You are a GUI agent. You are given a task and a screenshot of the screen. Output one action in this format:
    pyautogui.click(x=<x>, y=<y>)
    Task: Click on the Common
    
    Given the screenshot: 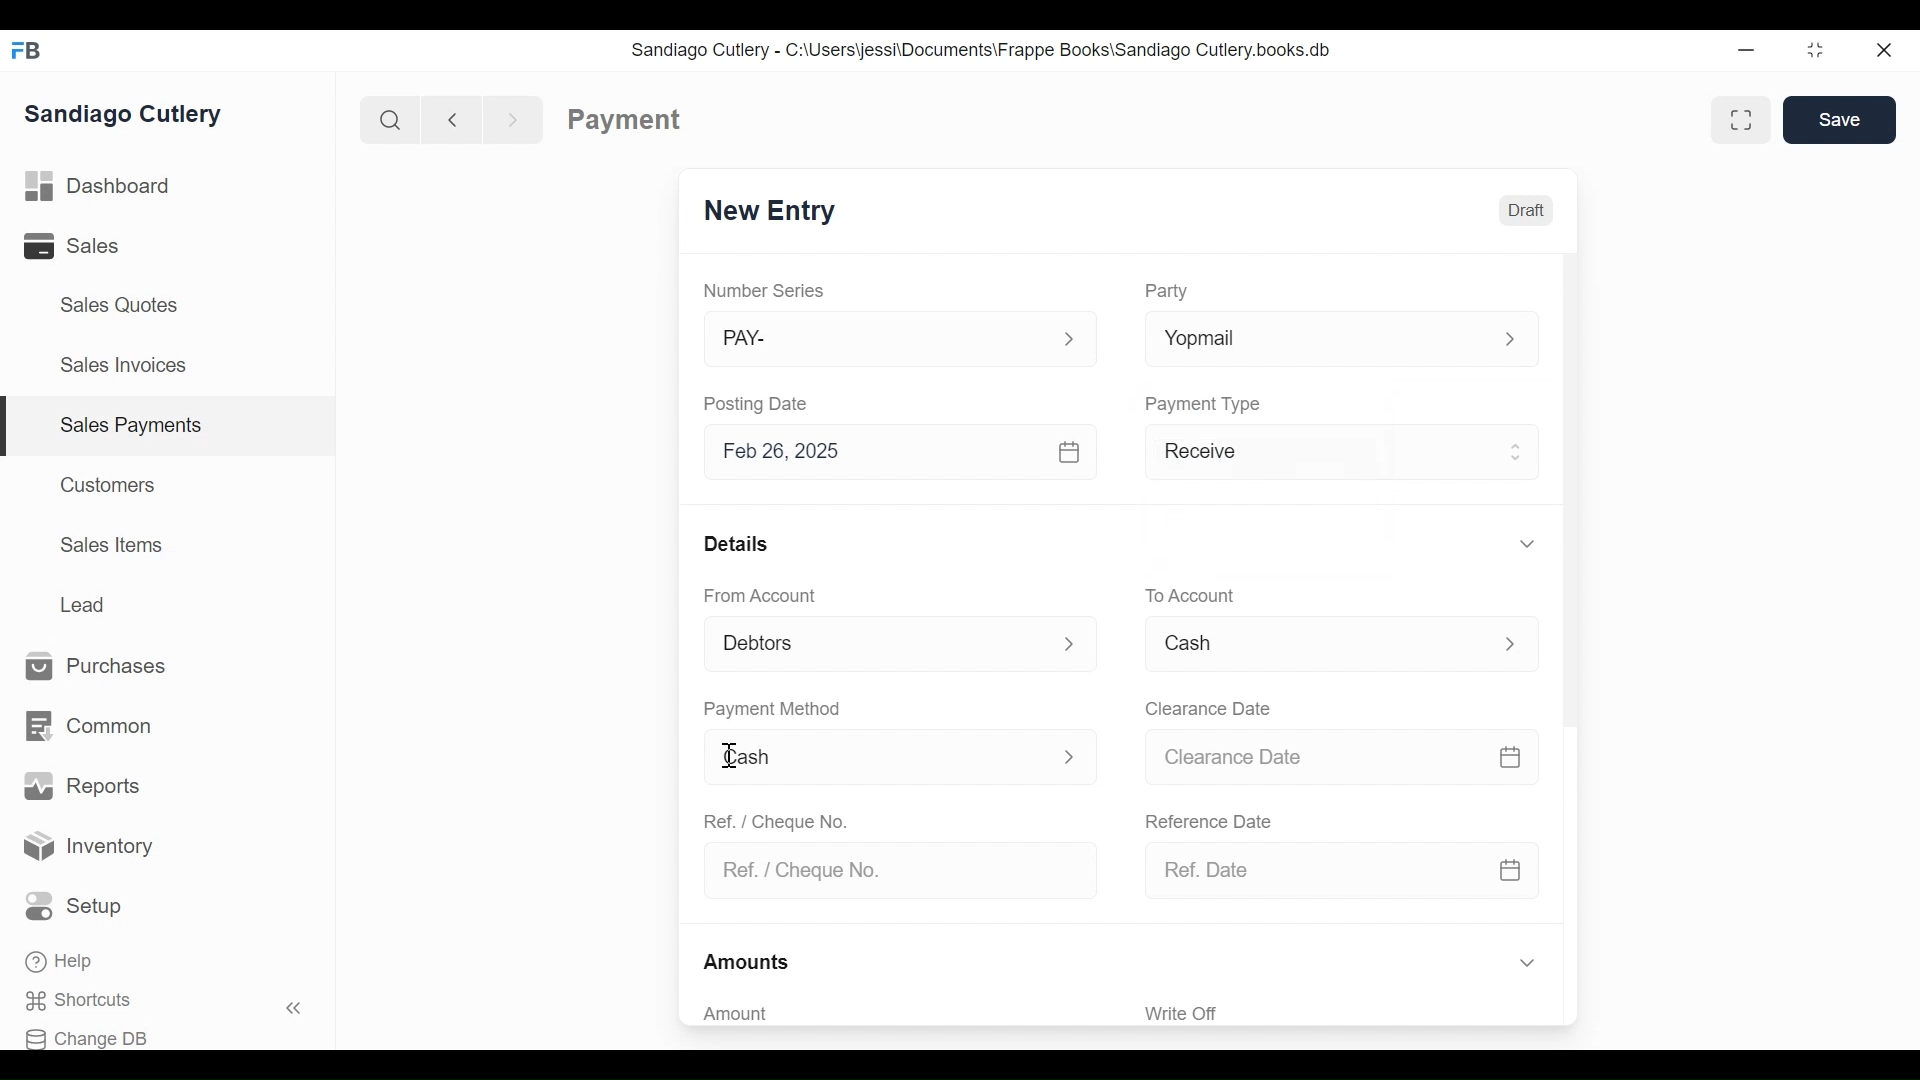 What is the action you would take?
    pyautogui.click(x=87, y=727)
    